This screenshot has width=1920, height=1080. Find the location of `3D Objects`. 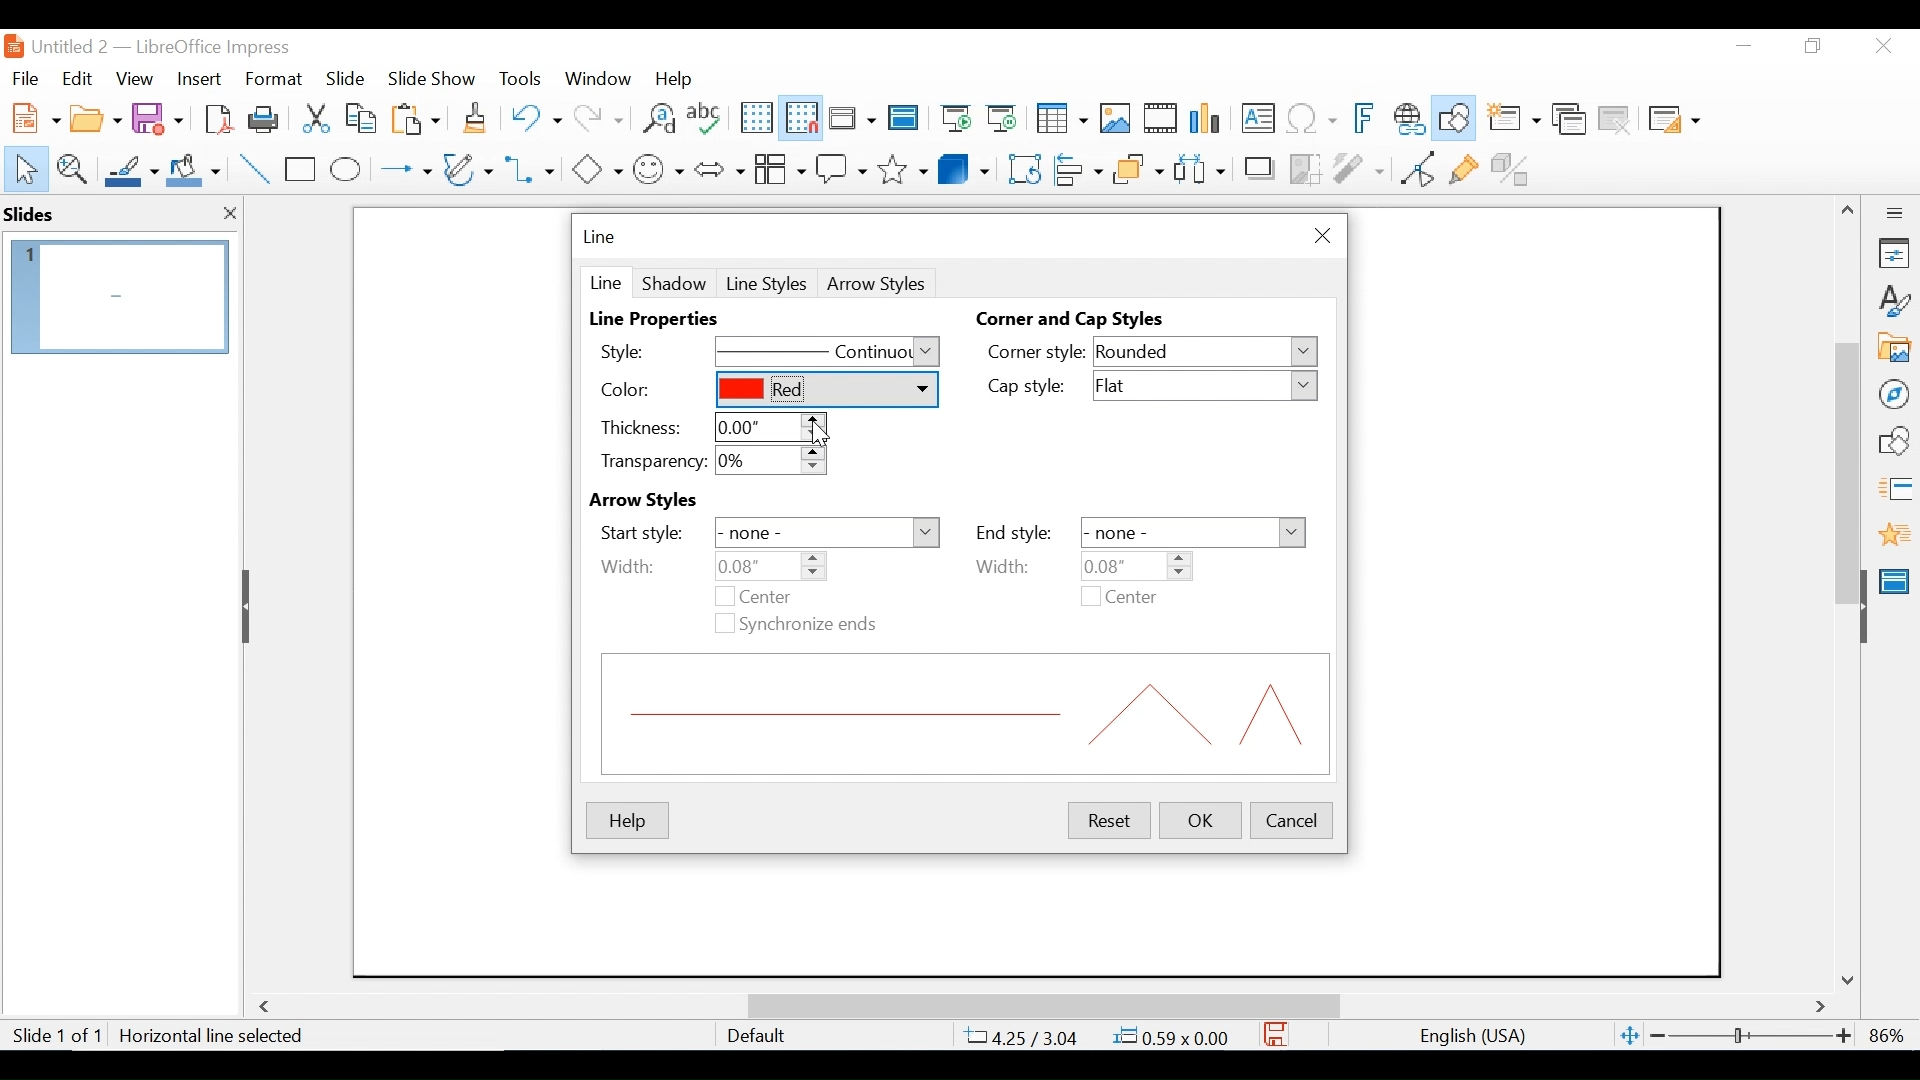

3D Objects is located at coordinates (964, 167).